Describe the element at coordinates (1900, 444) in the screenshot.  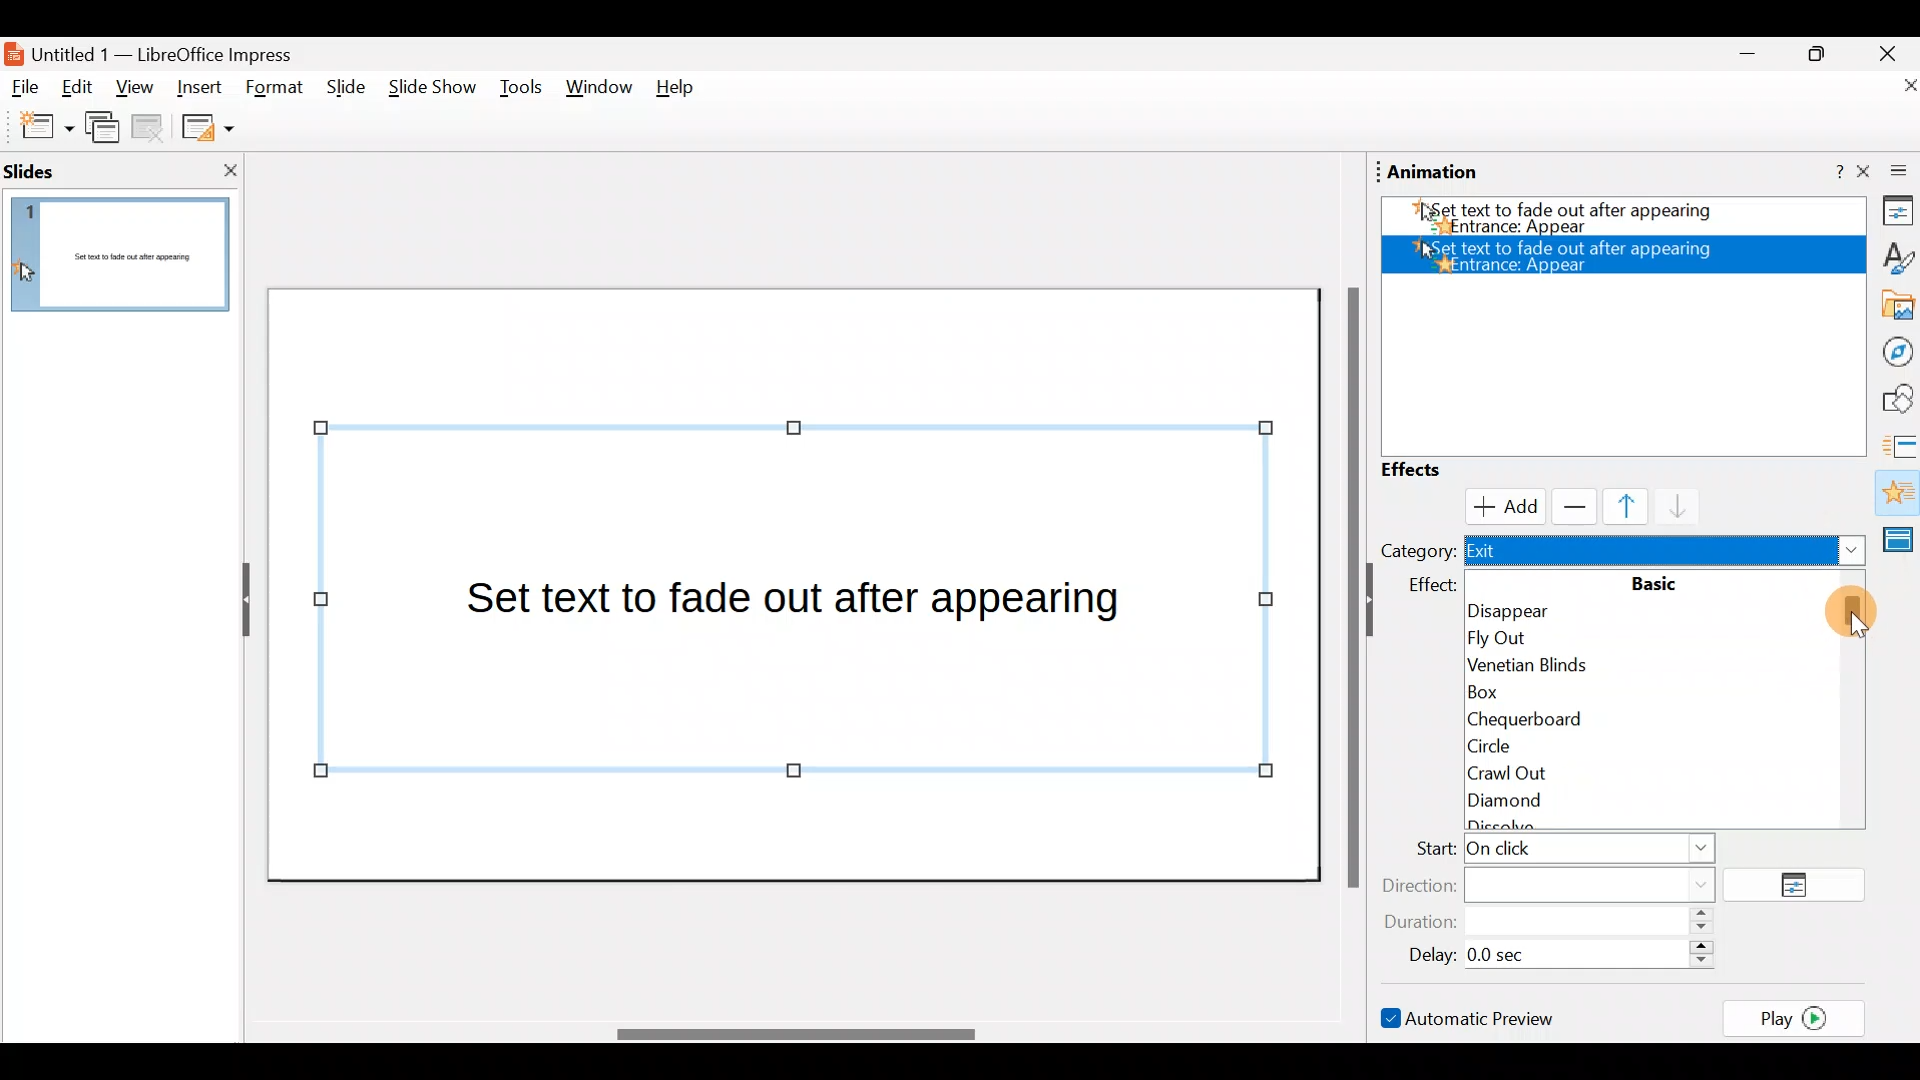
I see `Slides transition` at that location.